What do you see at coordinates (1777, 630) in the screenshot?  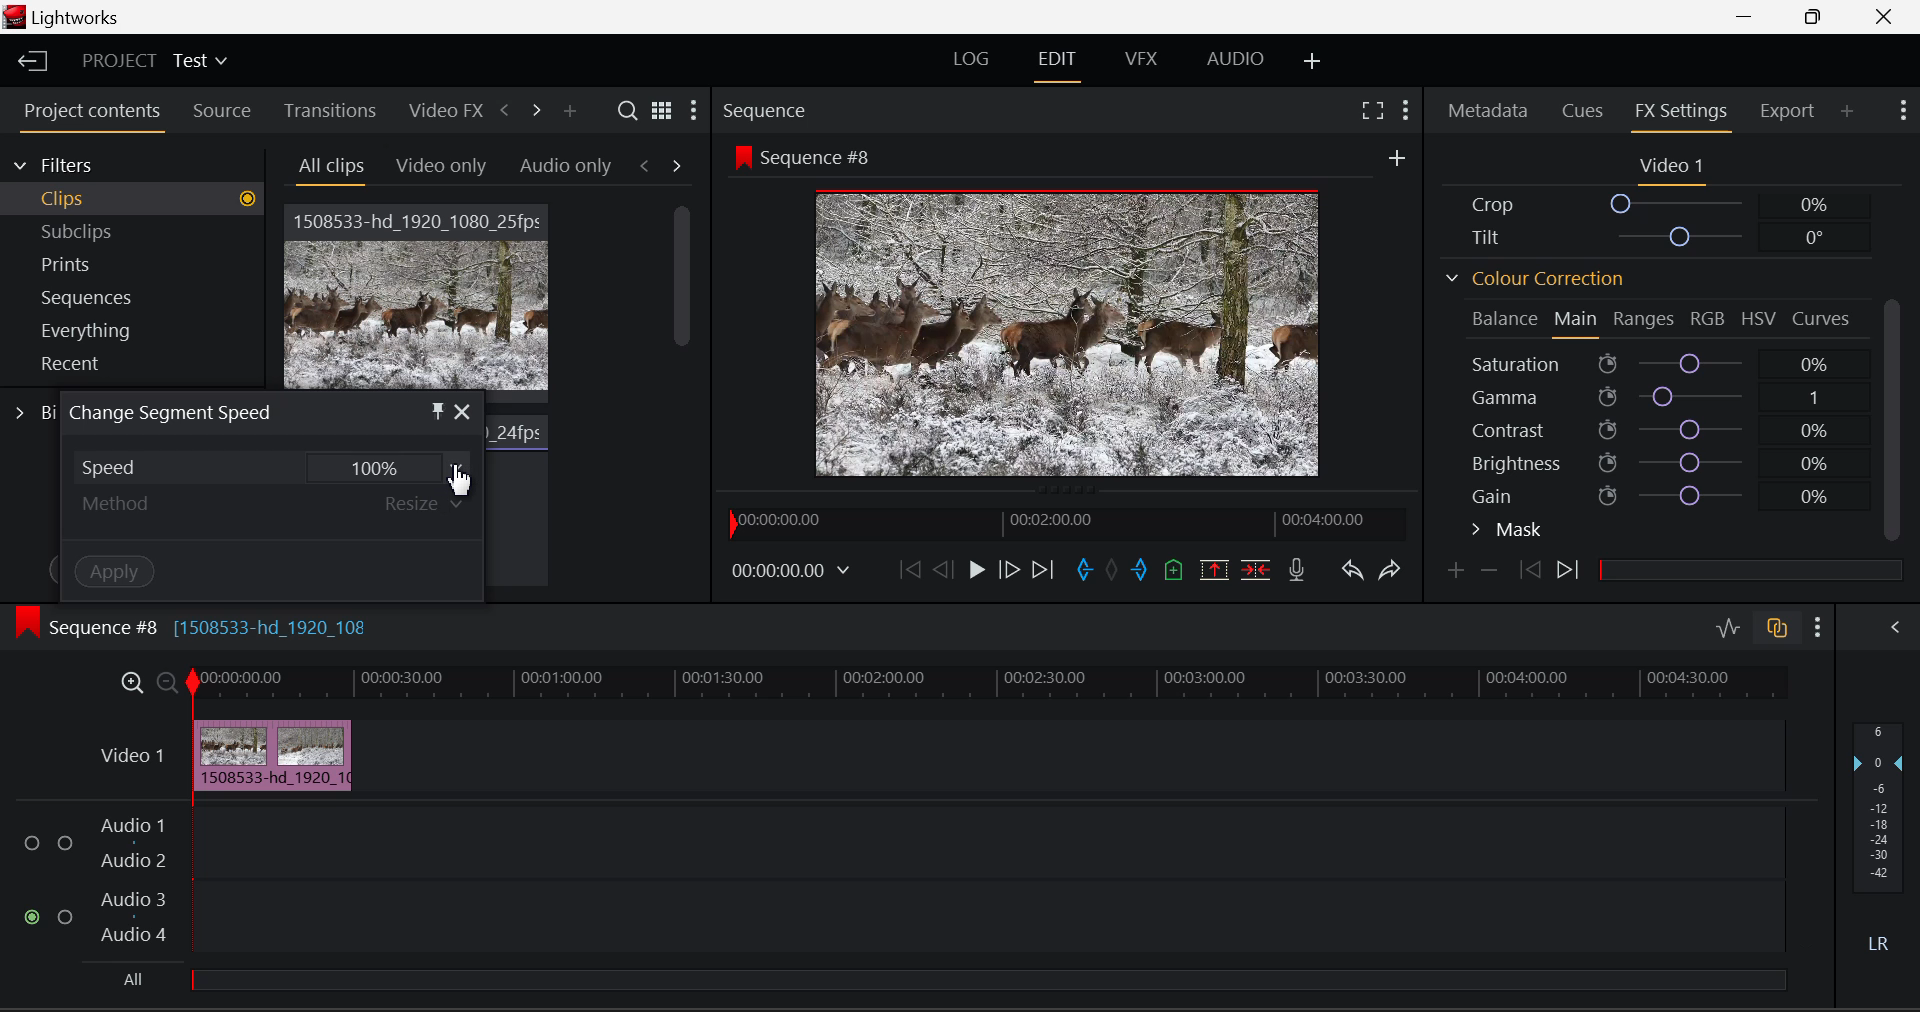 I see `Auto Track Sync` at bounding box center [1777, 630].